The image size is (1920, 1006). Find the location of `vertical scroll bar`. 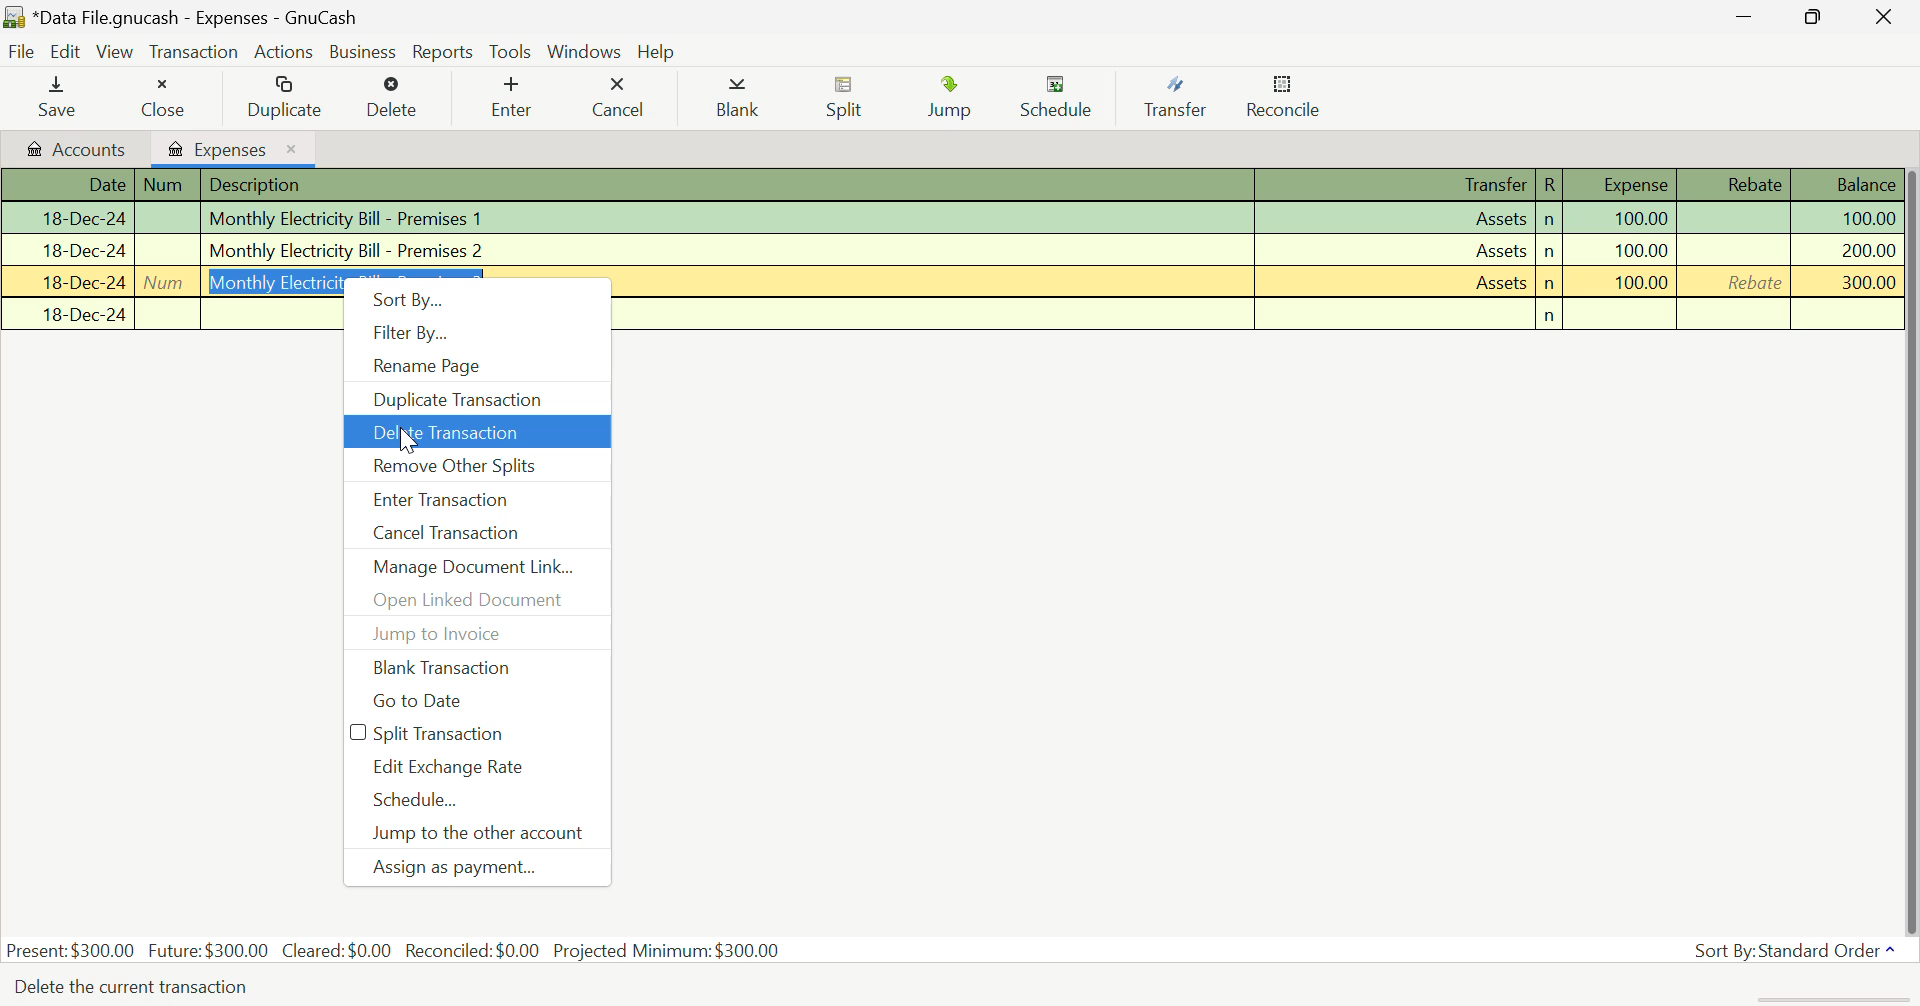

vertical scroll bar is located at coordinates (1908, 547).